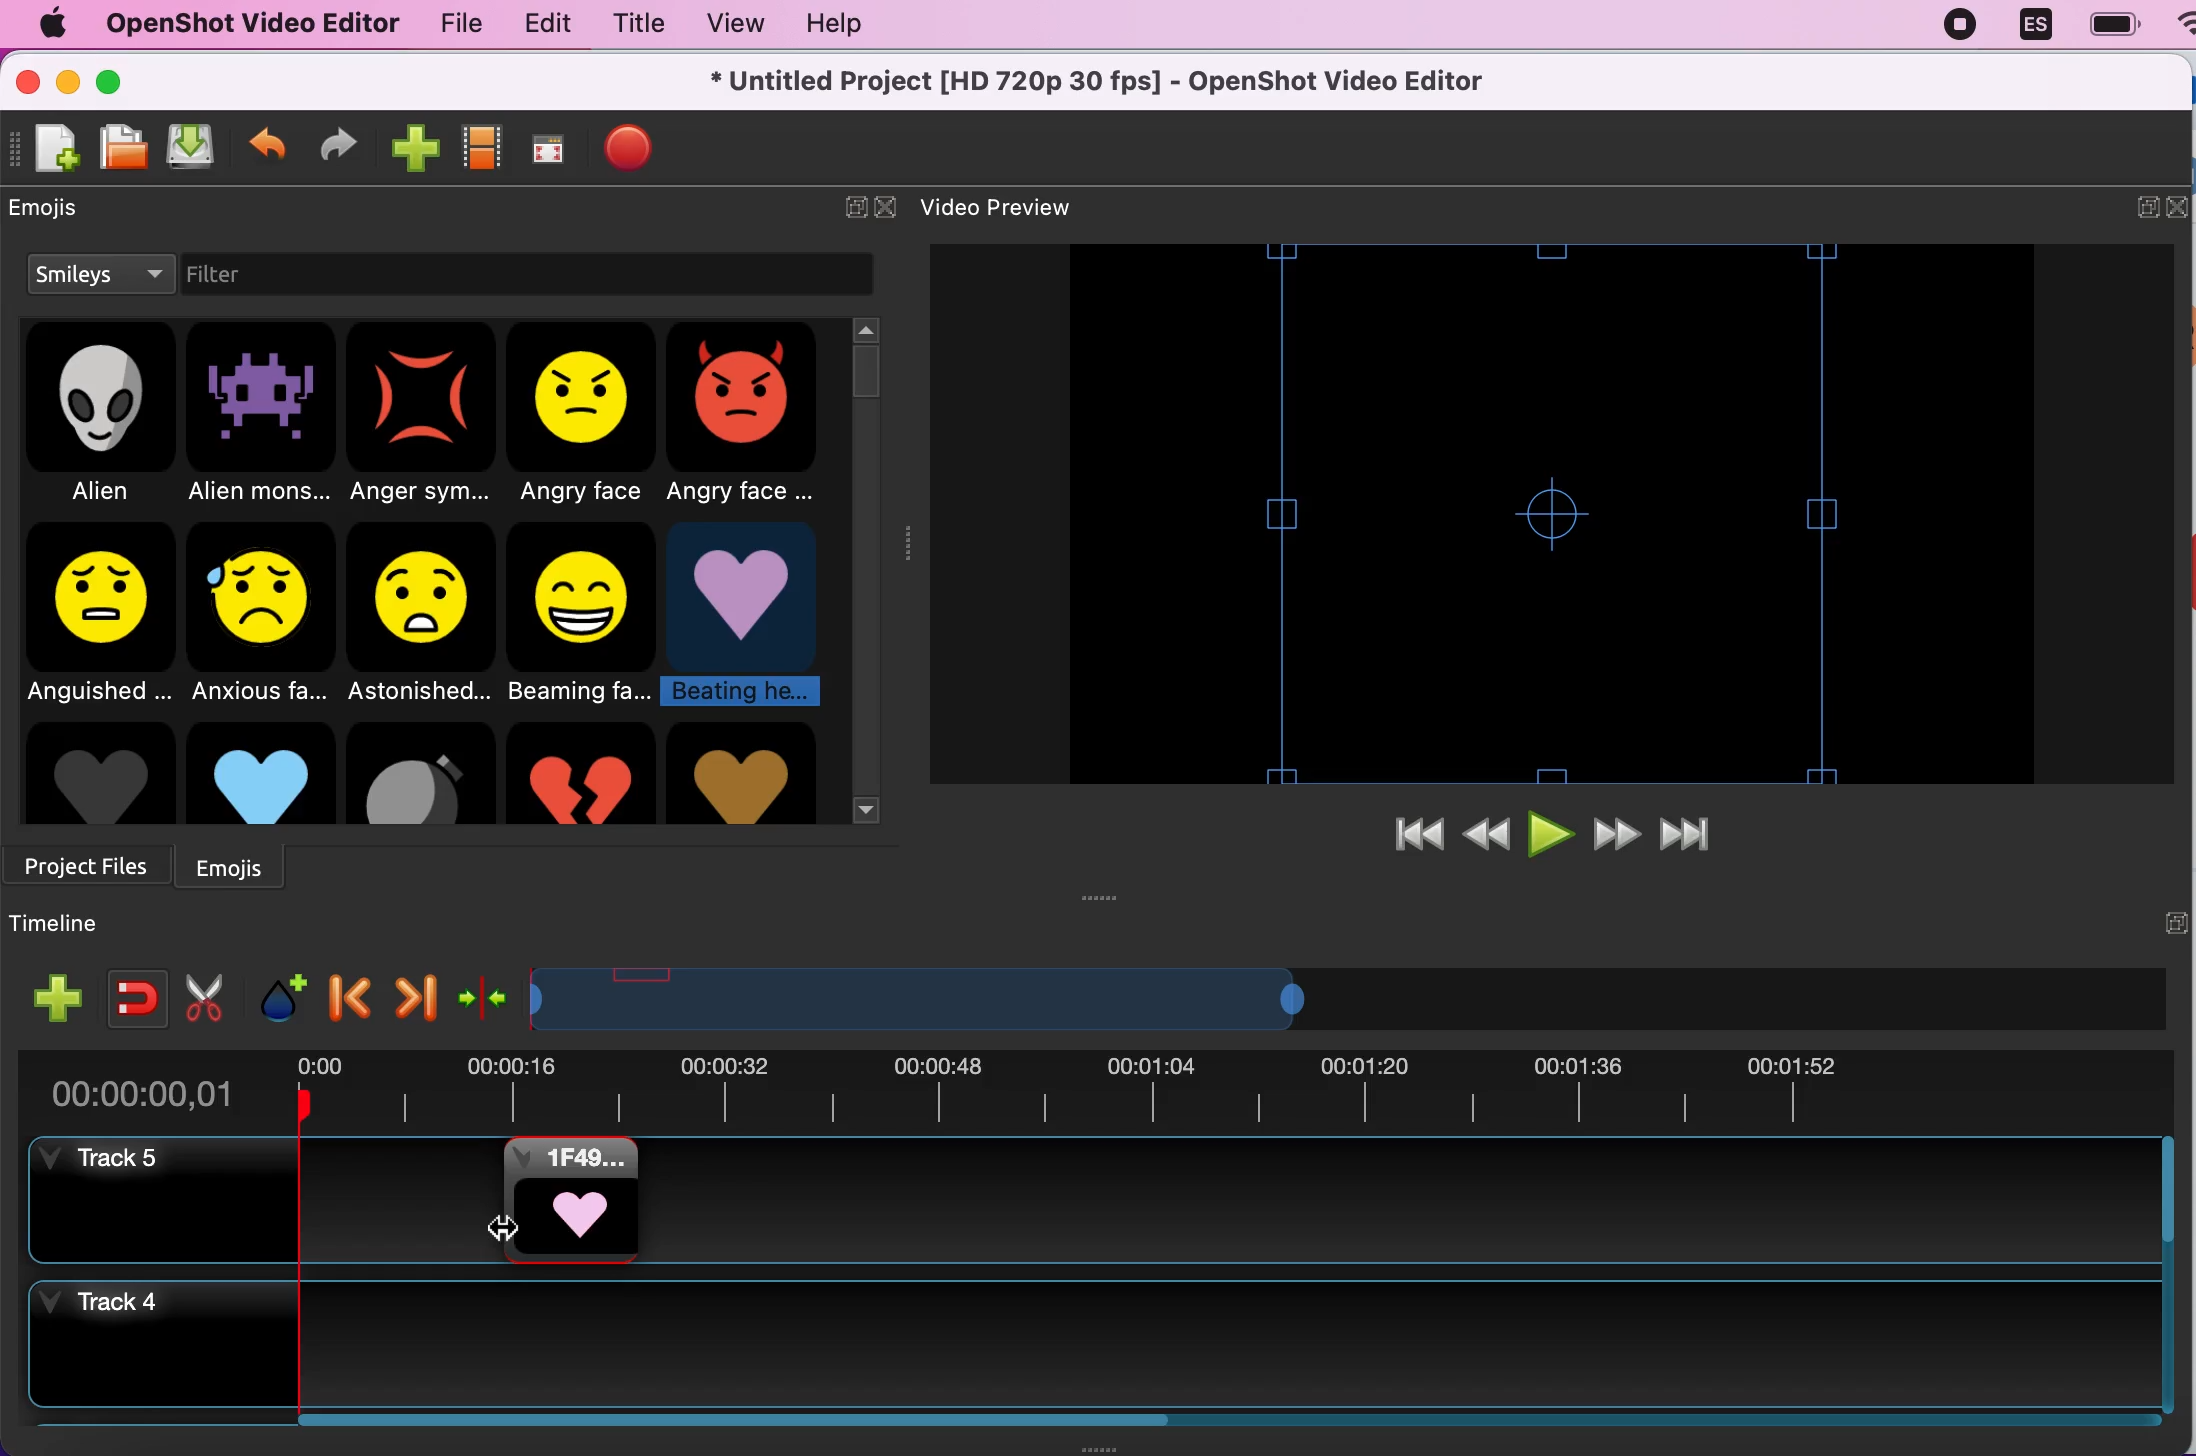 The height and width of the screenshot is (1456, 2196). What do you see at coordinates (103, 418) in the screenshot?
I see `alien` at bounding box center [103, 418].